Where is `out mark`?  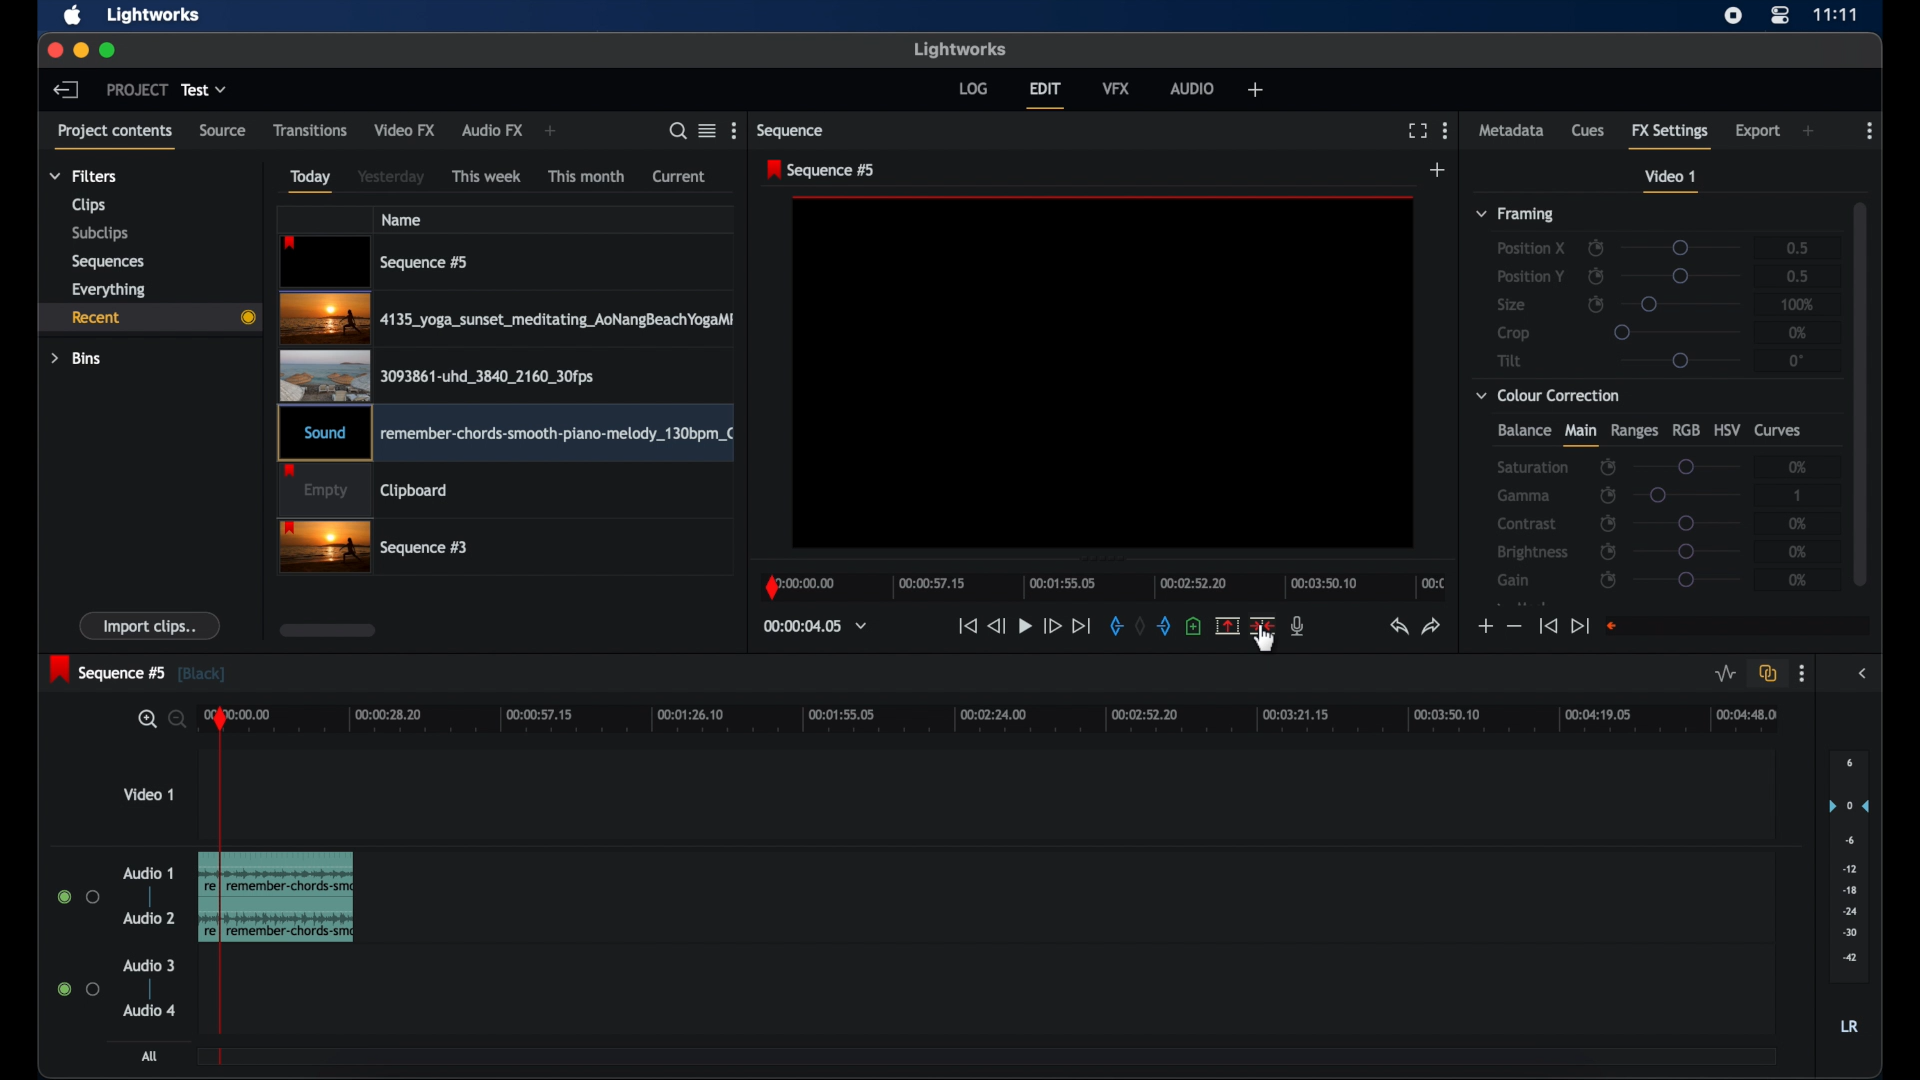
out mark is located at coordinates (1163, 626).